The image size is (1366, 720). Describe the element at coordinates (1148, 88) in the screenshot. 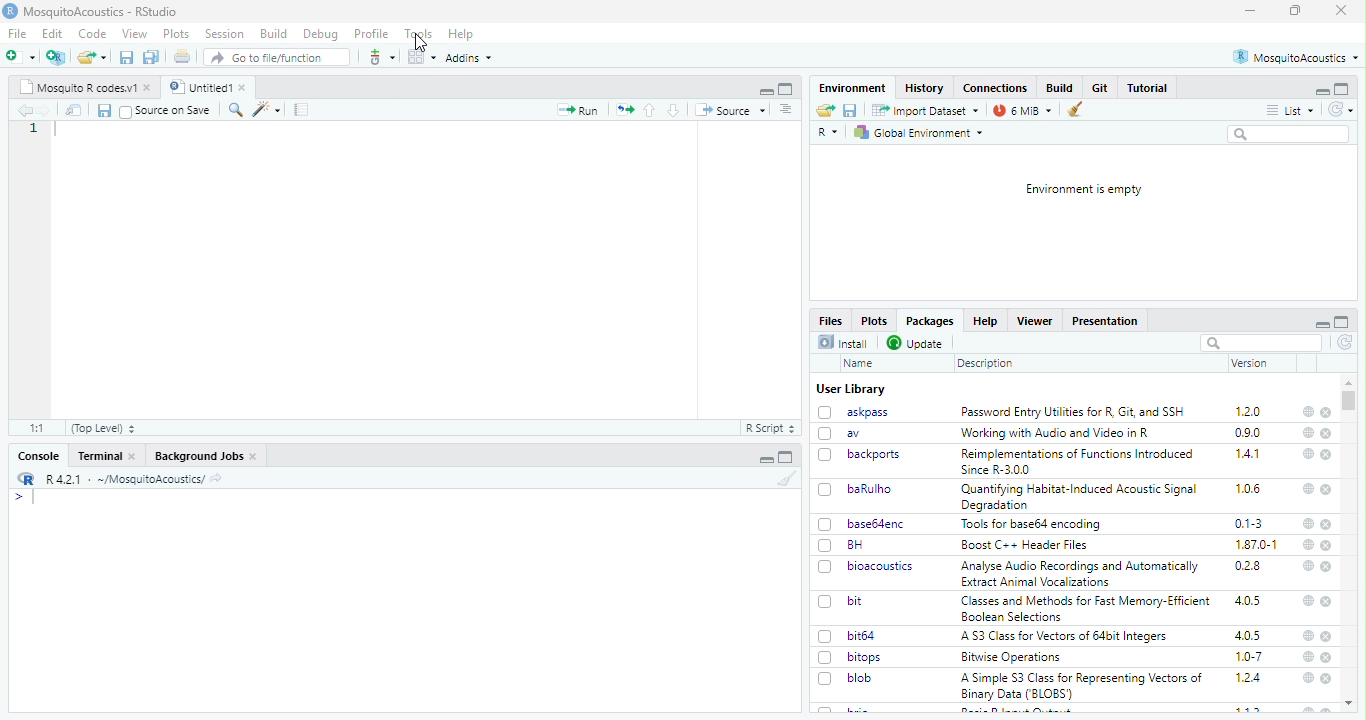

I see `Tutorial` at that location.